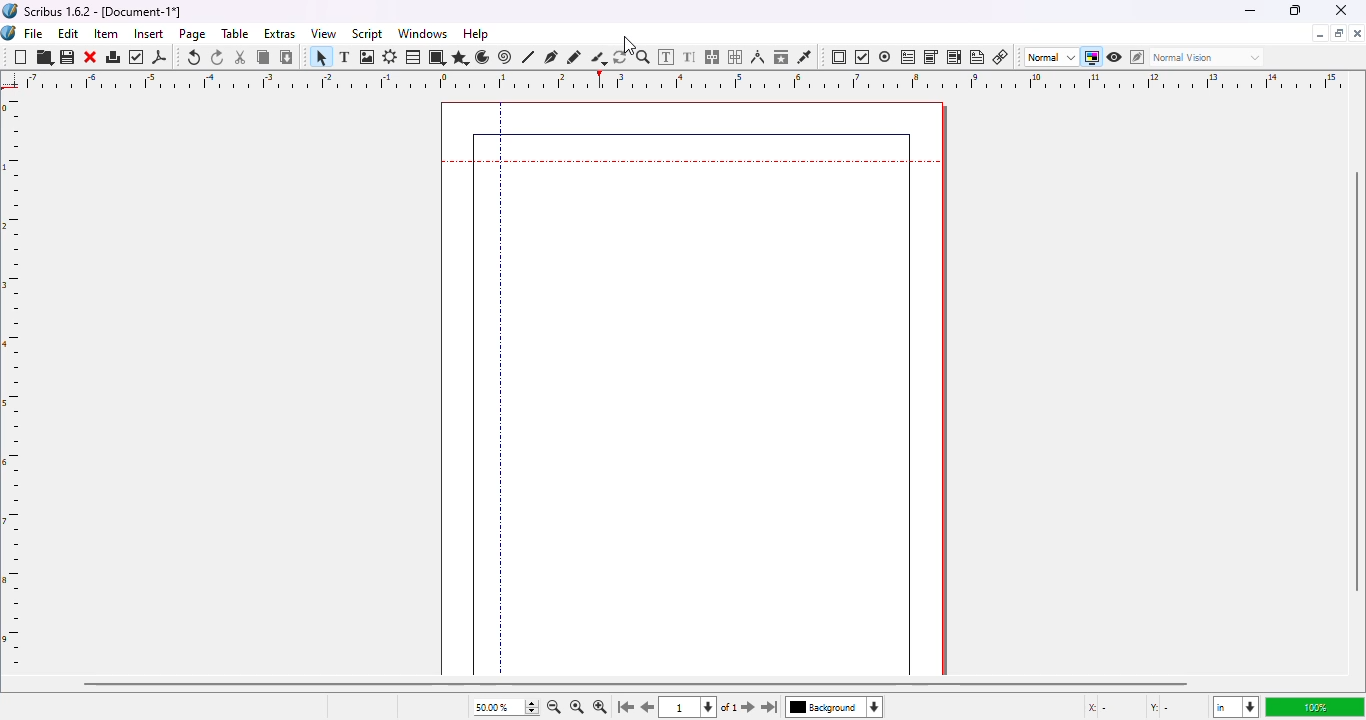 The height and width of the screenshot is (720, 1366). What do you see at coordinates (553, 707) in the screenshot?
I see `zoom out ` at bounding box center [553, 707].